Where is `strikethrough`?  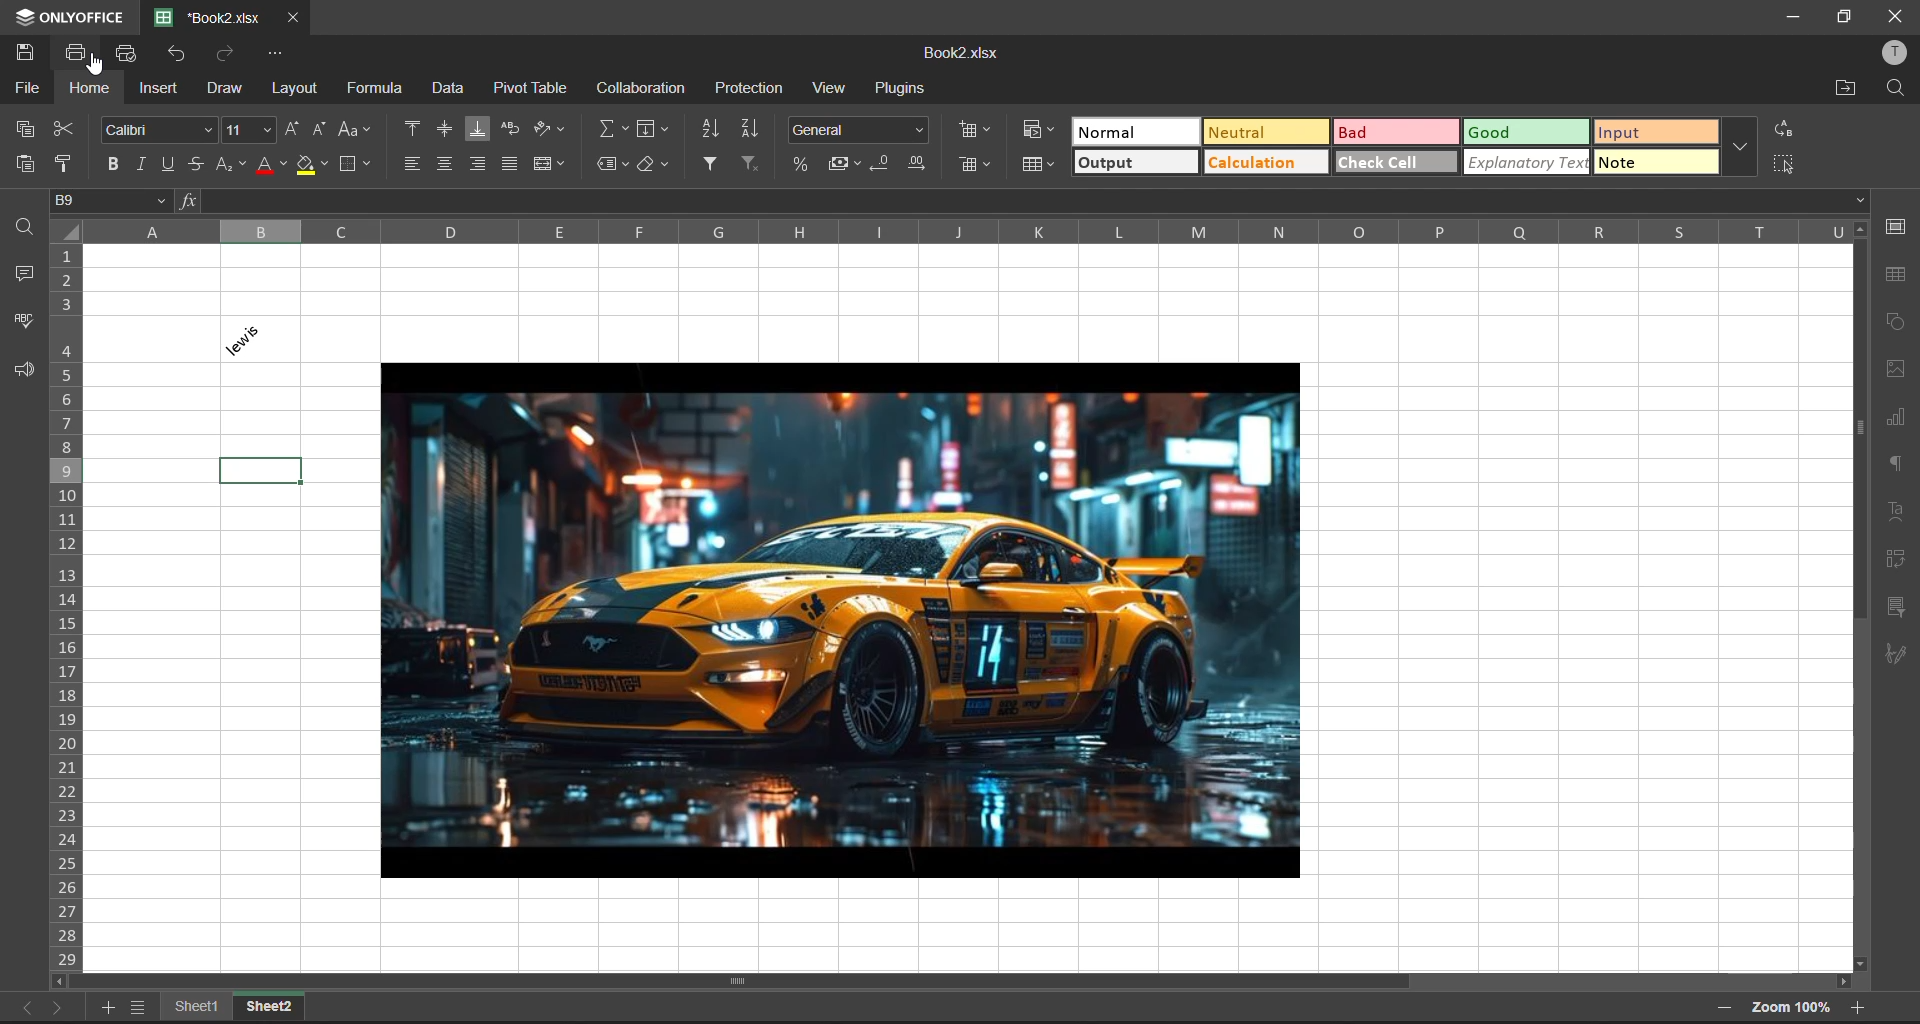
strikethrough is located at coordinates (191, 165).